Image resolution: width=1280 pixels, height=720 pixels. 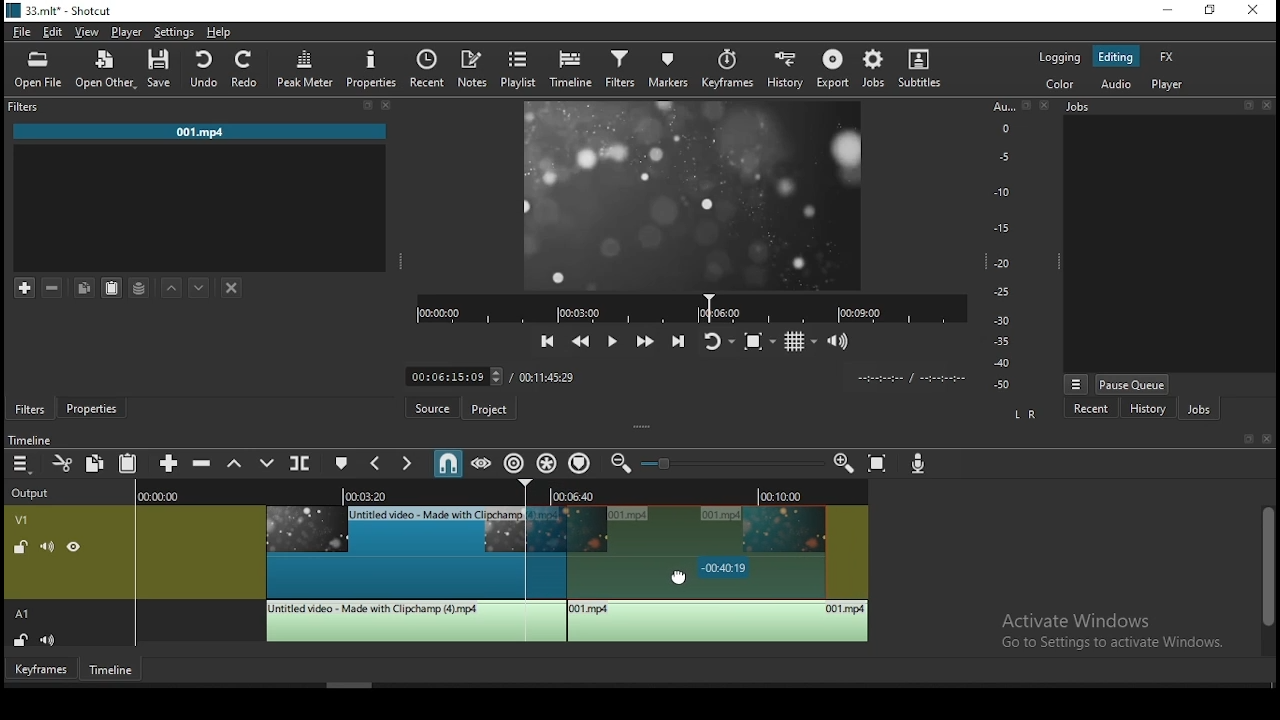 What do you see at coordinates (1061, 83) in the screenshot?
I see `color` at bounding box center [1061, 83].